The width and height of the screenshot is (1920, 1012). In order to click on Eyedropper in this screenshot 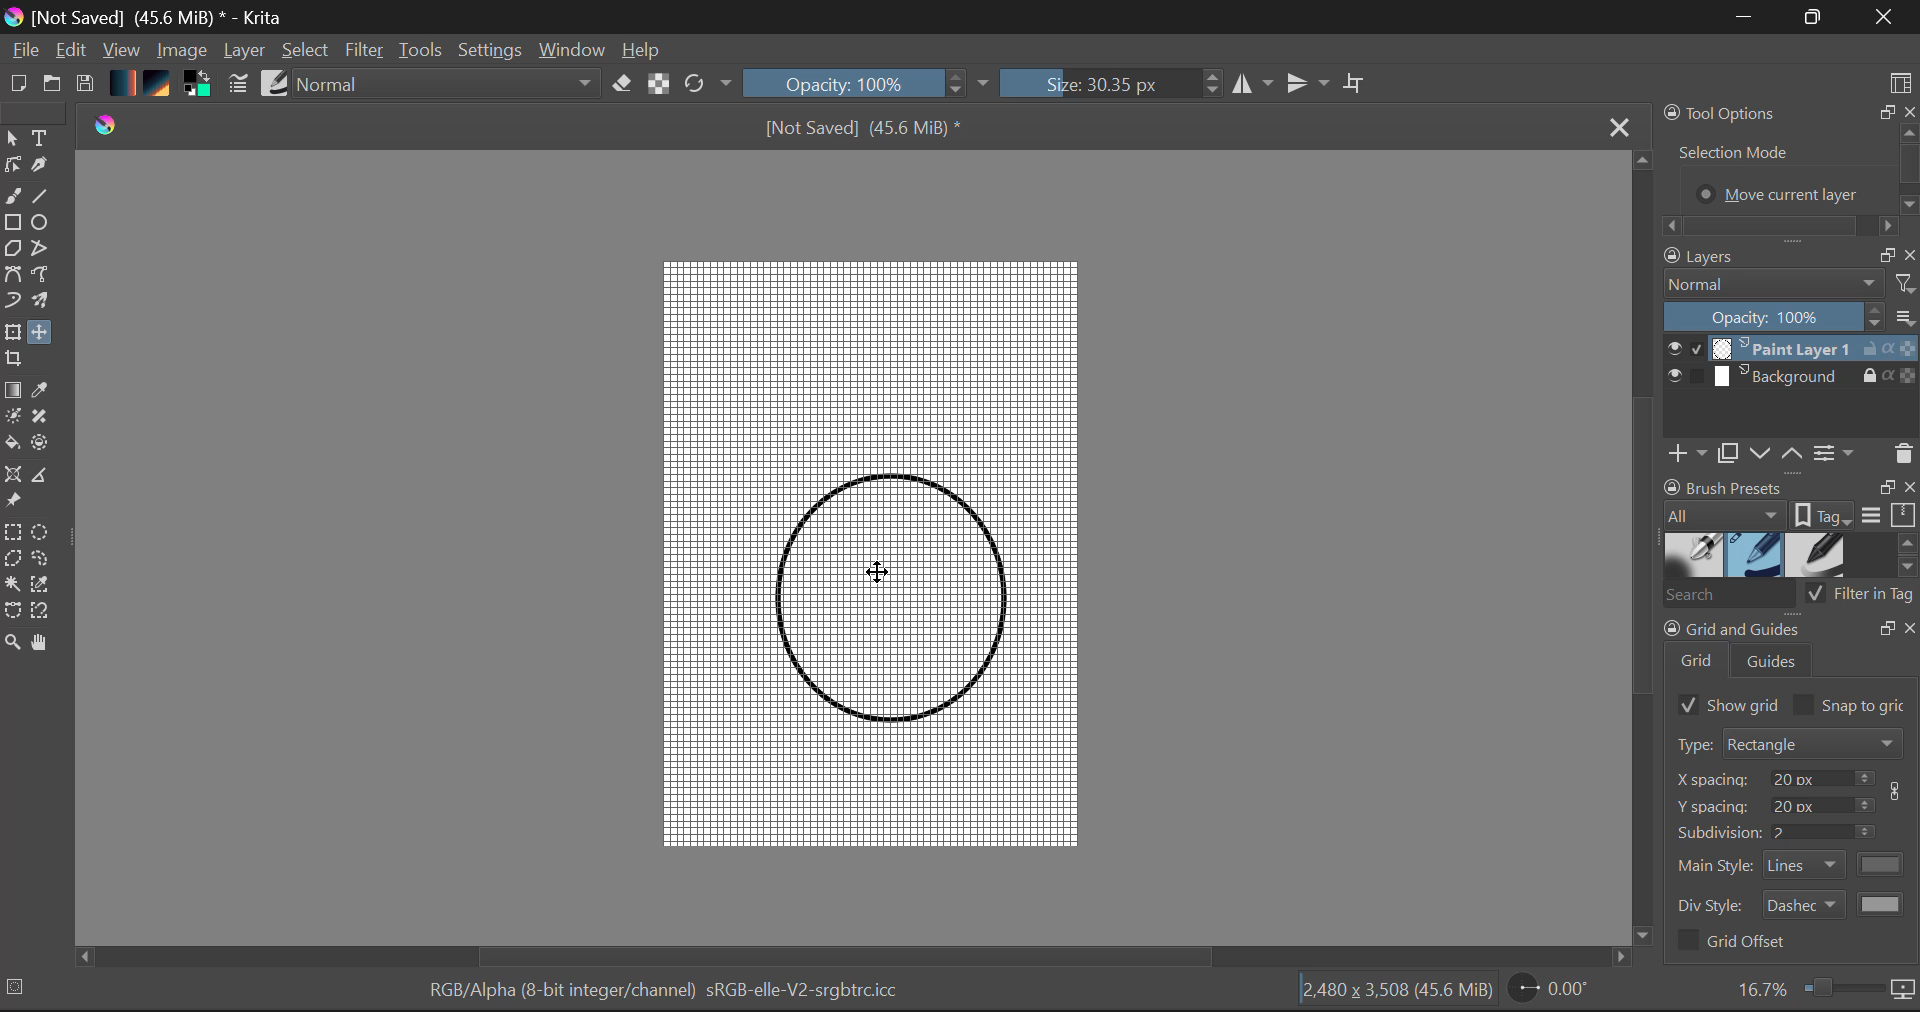, I will do `click(44, 392)`.